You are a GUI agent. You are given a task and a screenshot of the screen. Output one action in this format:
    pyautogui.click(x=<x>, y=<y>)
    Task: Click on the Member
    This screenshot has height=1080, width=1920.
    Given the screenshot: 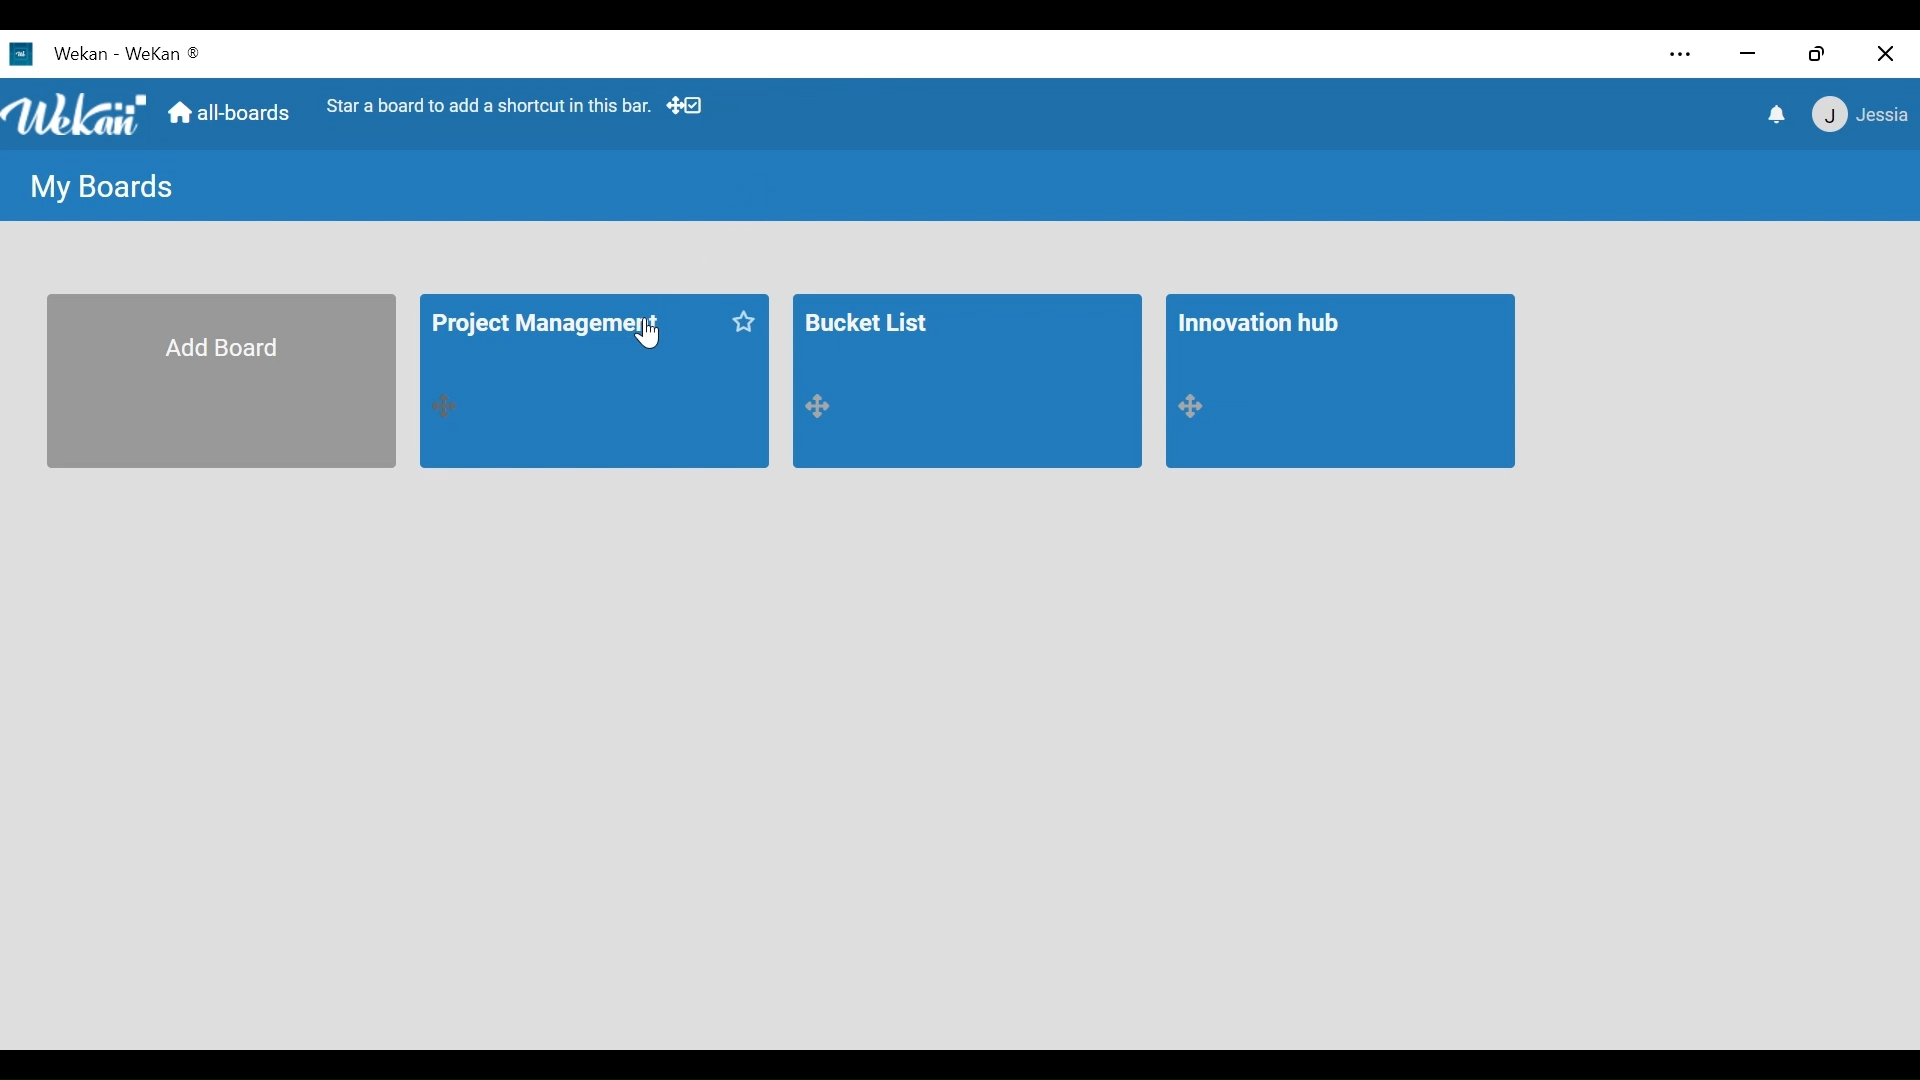 What is the action you would take?
    pyautogui.click(x=1857, y=116)
    